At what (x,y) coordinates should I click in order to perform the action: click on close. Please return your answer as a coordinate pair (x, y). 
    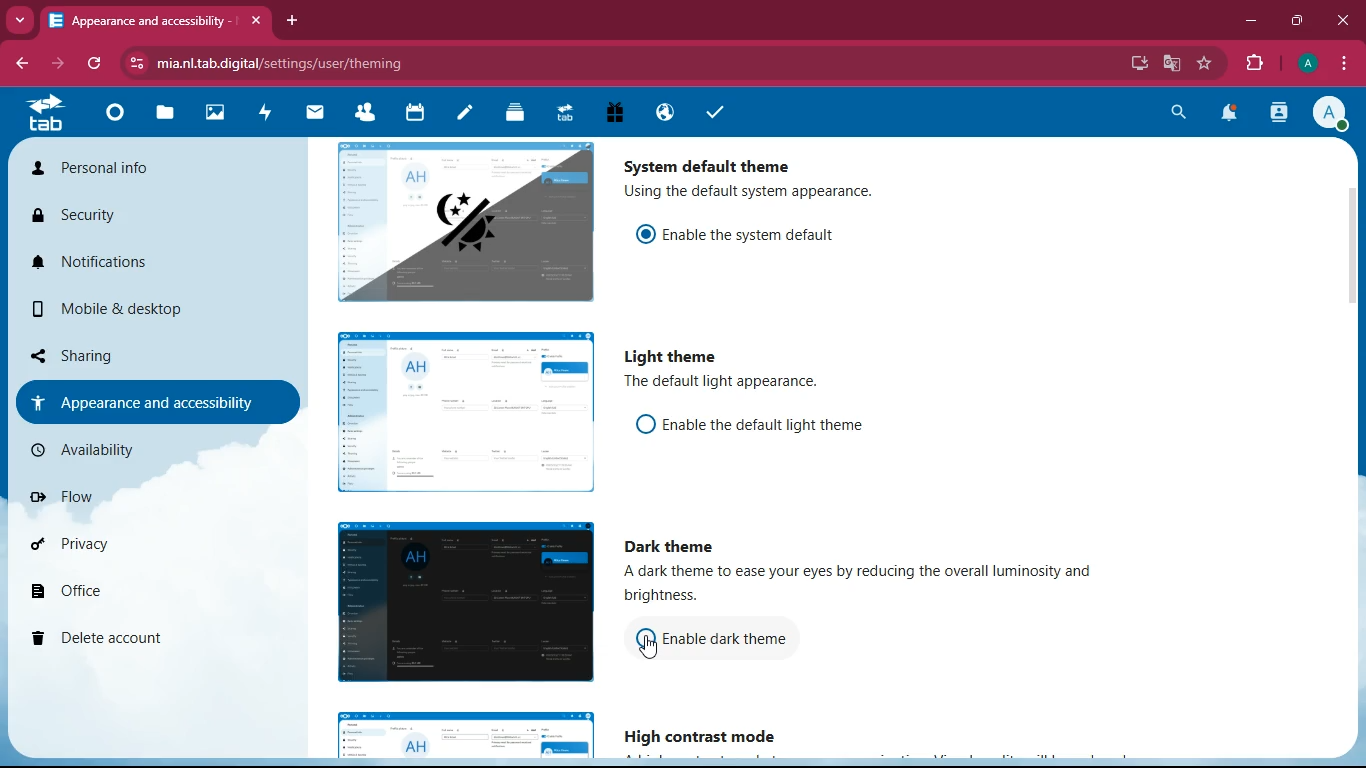
    Looking at the image, I should click on (1344, 19).